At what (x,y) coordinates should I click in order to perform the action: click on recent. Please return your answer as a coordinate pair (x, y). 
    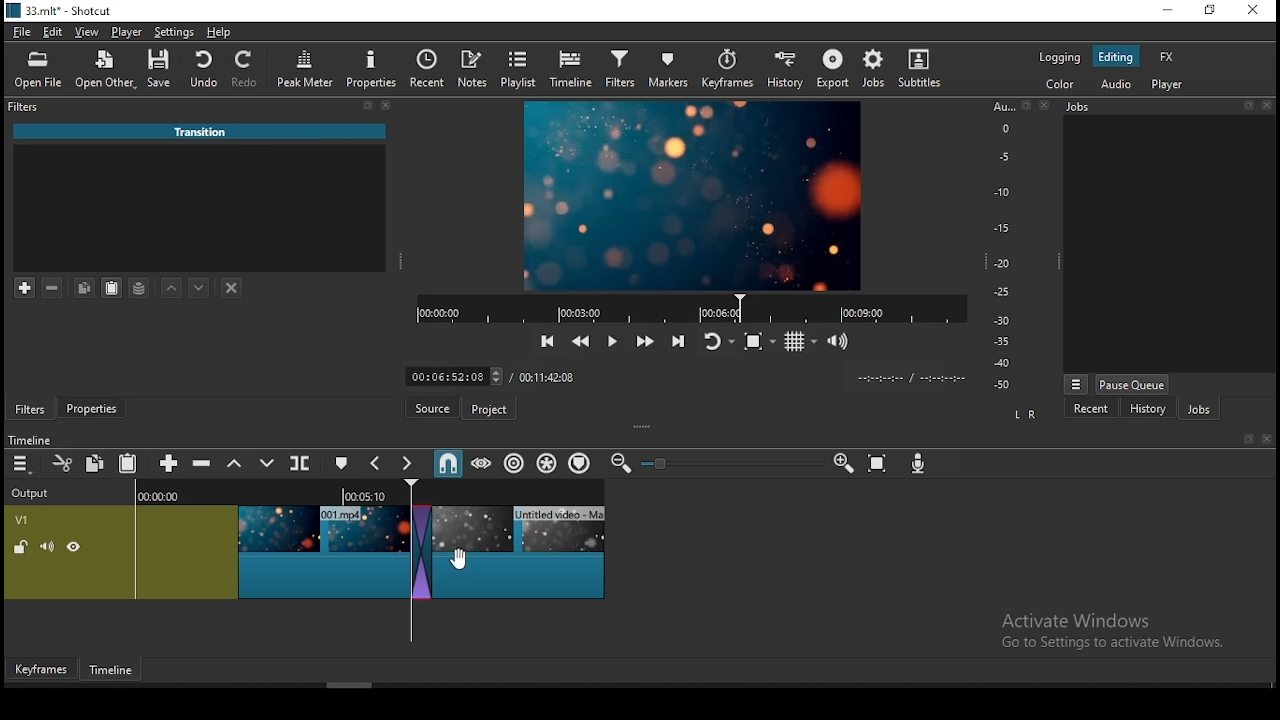
    Looking at the image, I should click on (1088, 409).